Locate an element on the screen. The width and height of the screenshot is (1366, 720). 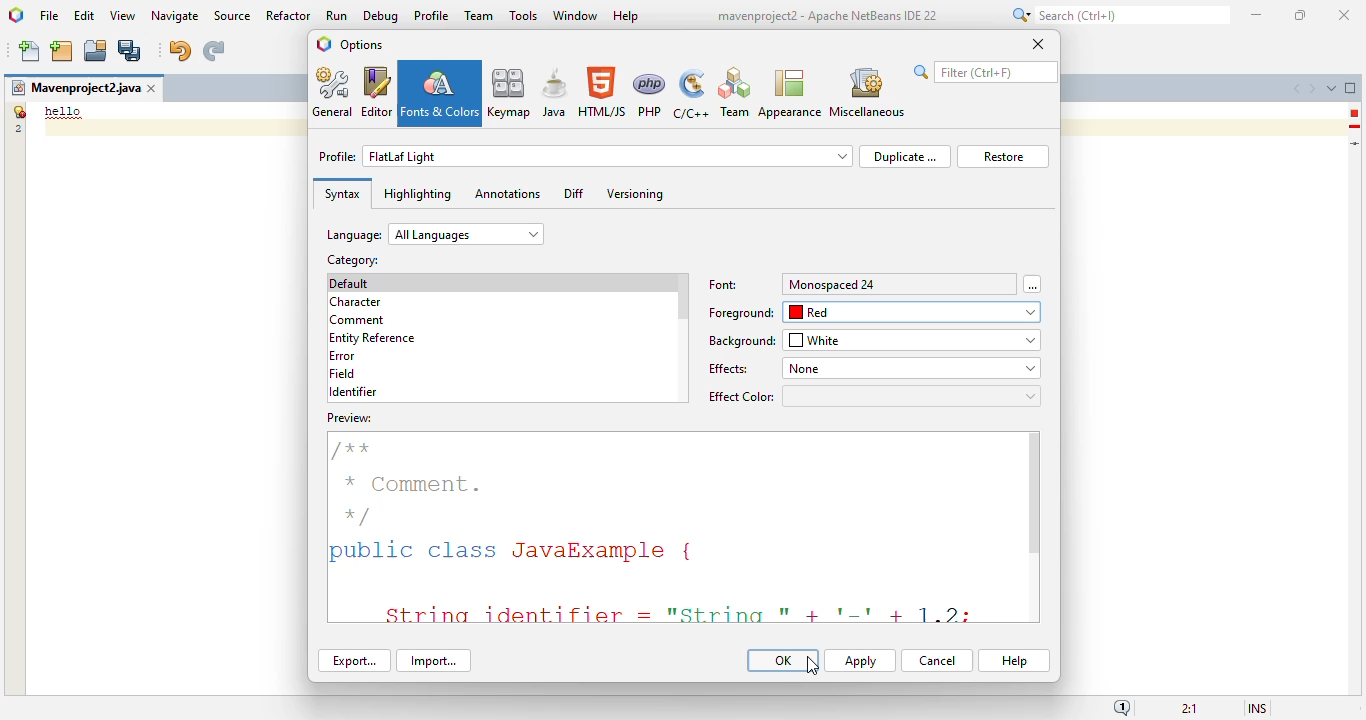
versioning is located at coordinates (636, 194).